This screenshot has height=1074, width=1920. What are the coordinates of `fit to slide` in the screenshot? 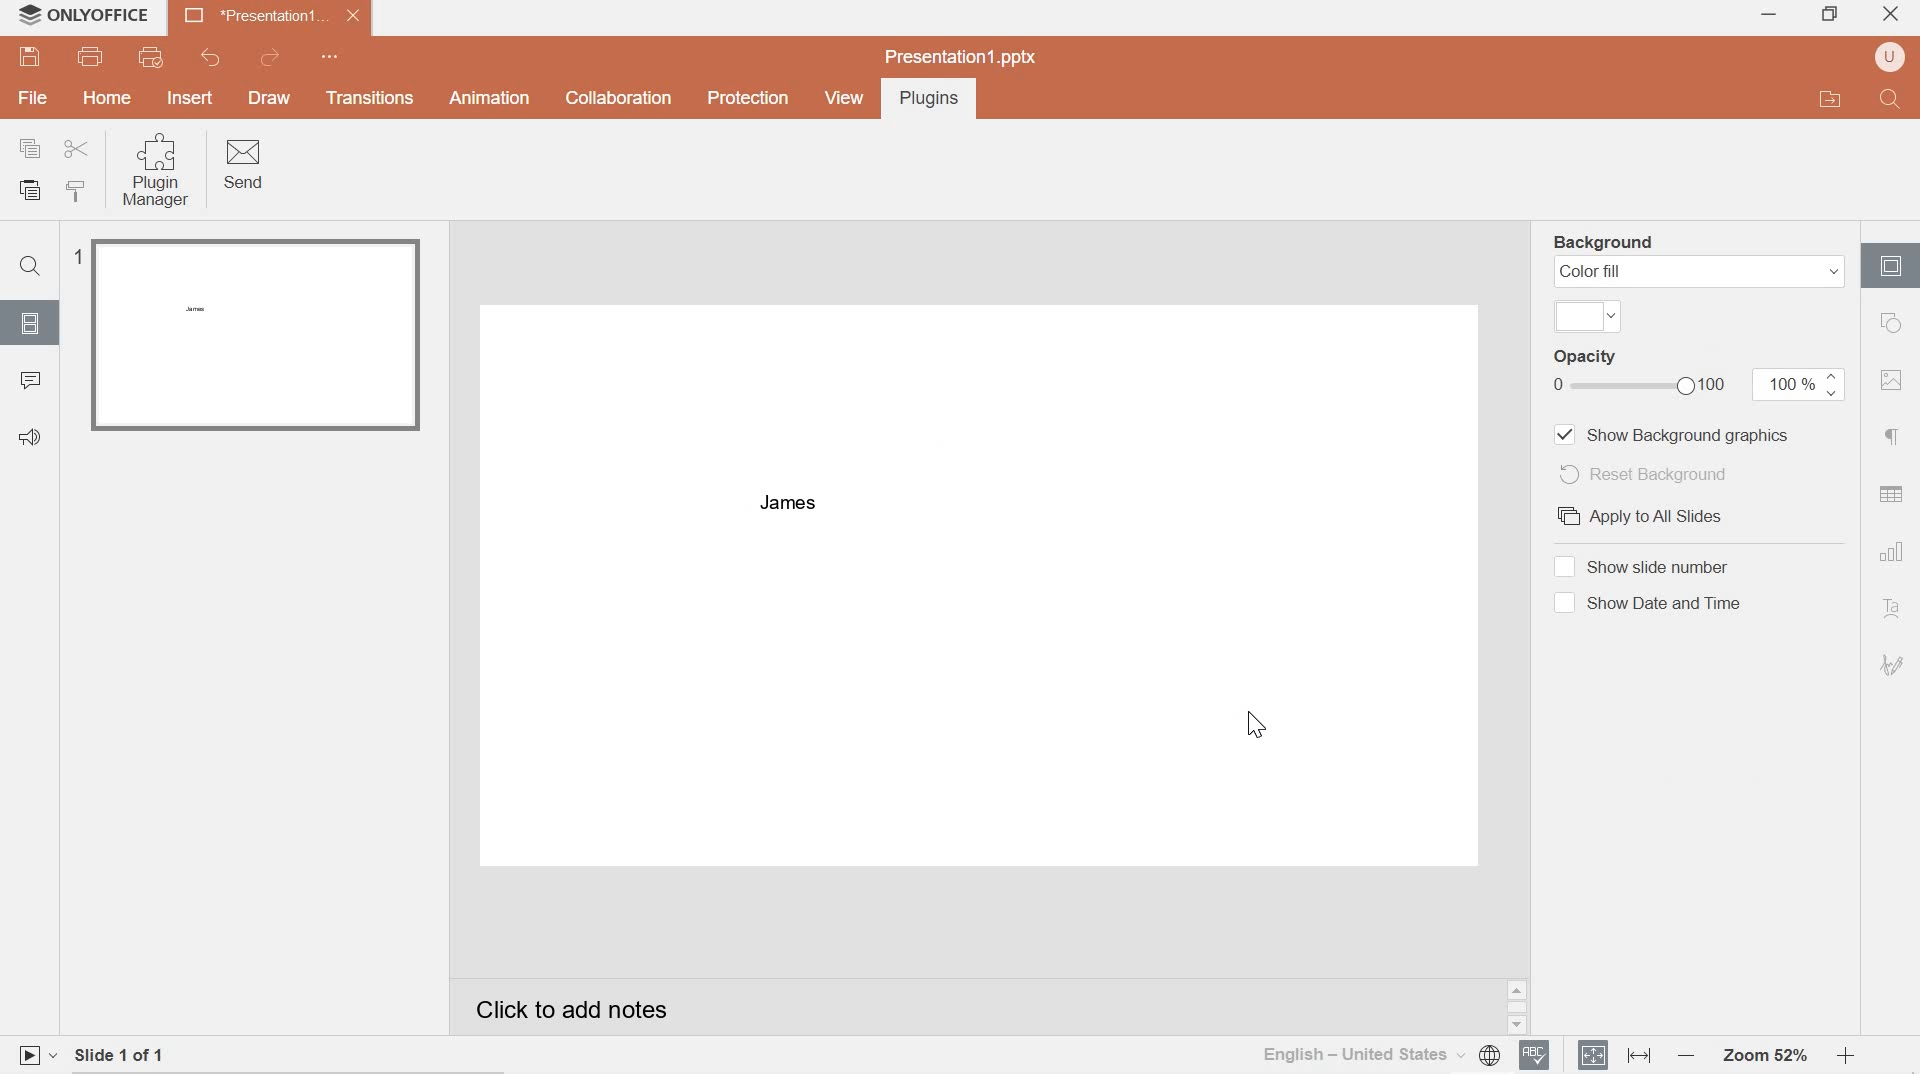 It's located at (1593, 1055).